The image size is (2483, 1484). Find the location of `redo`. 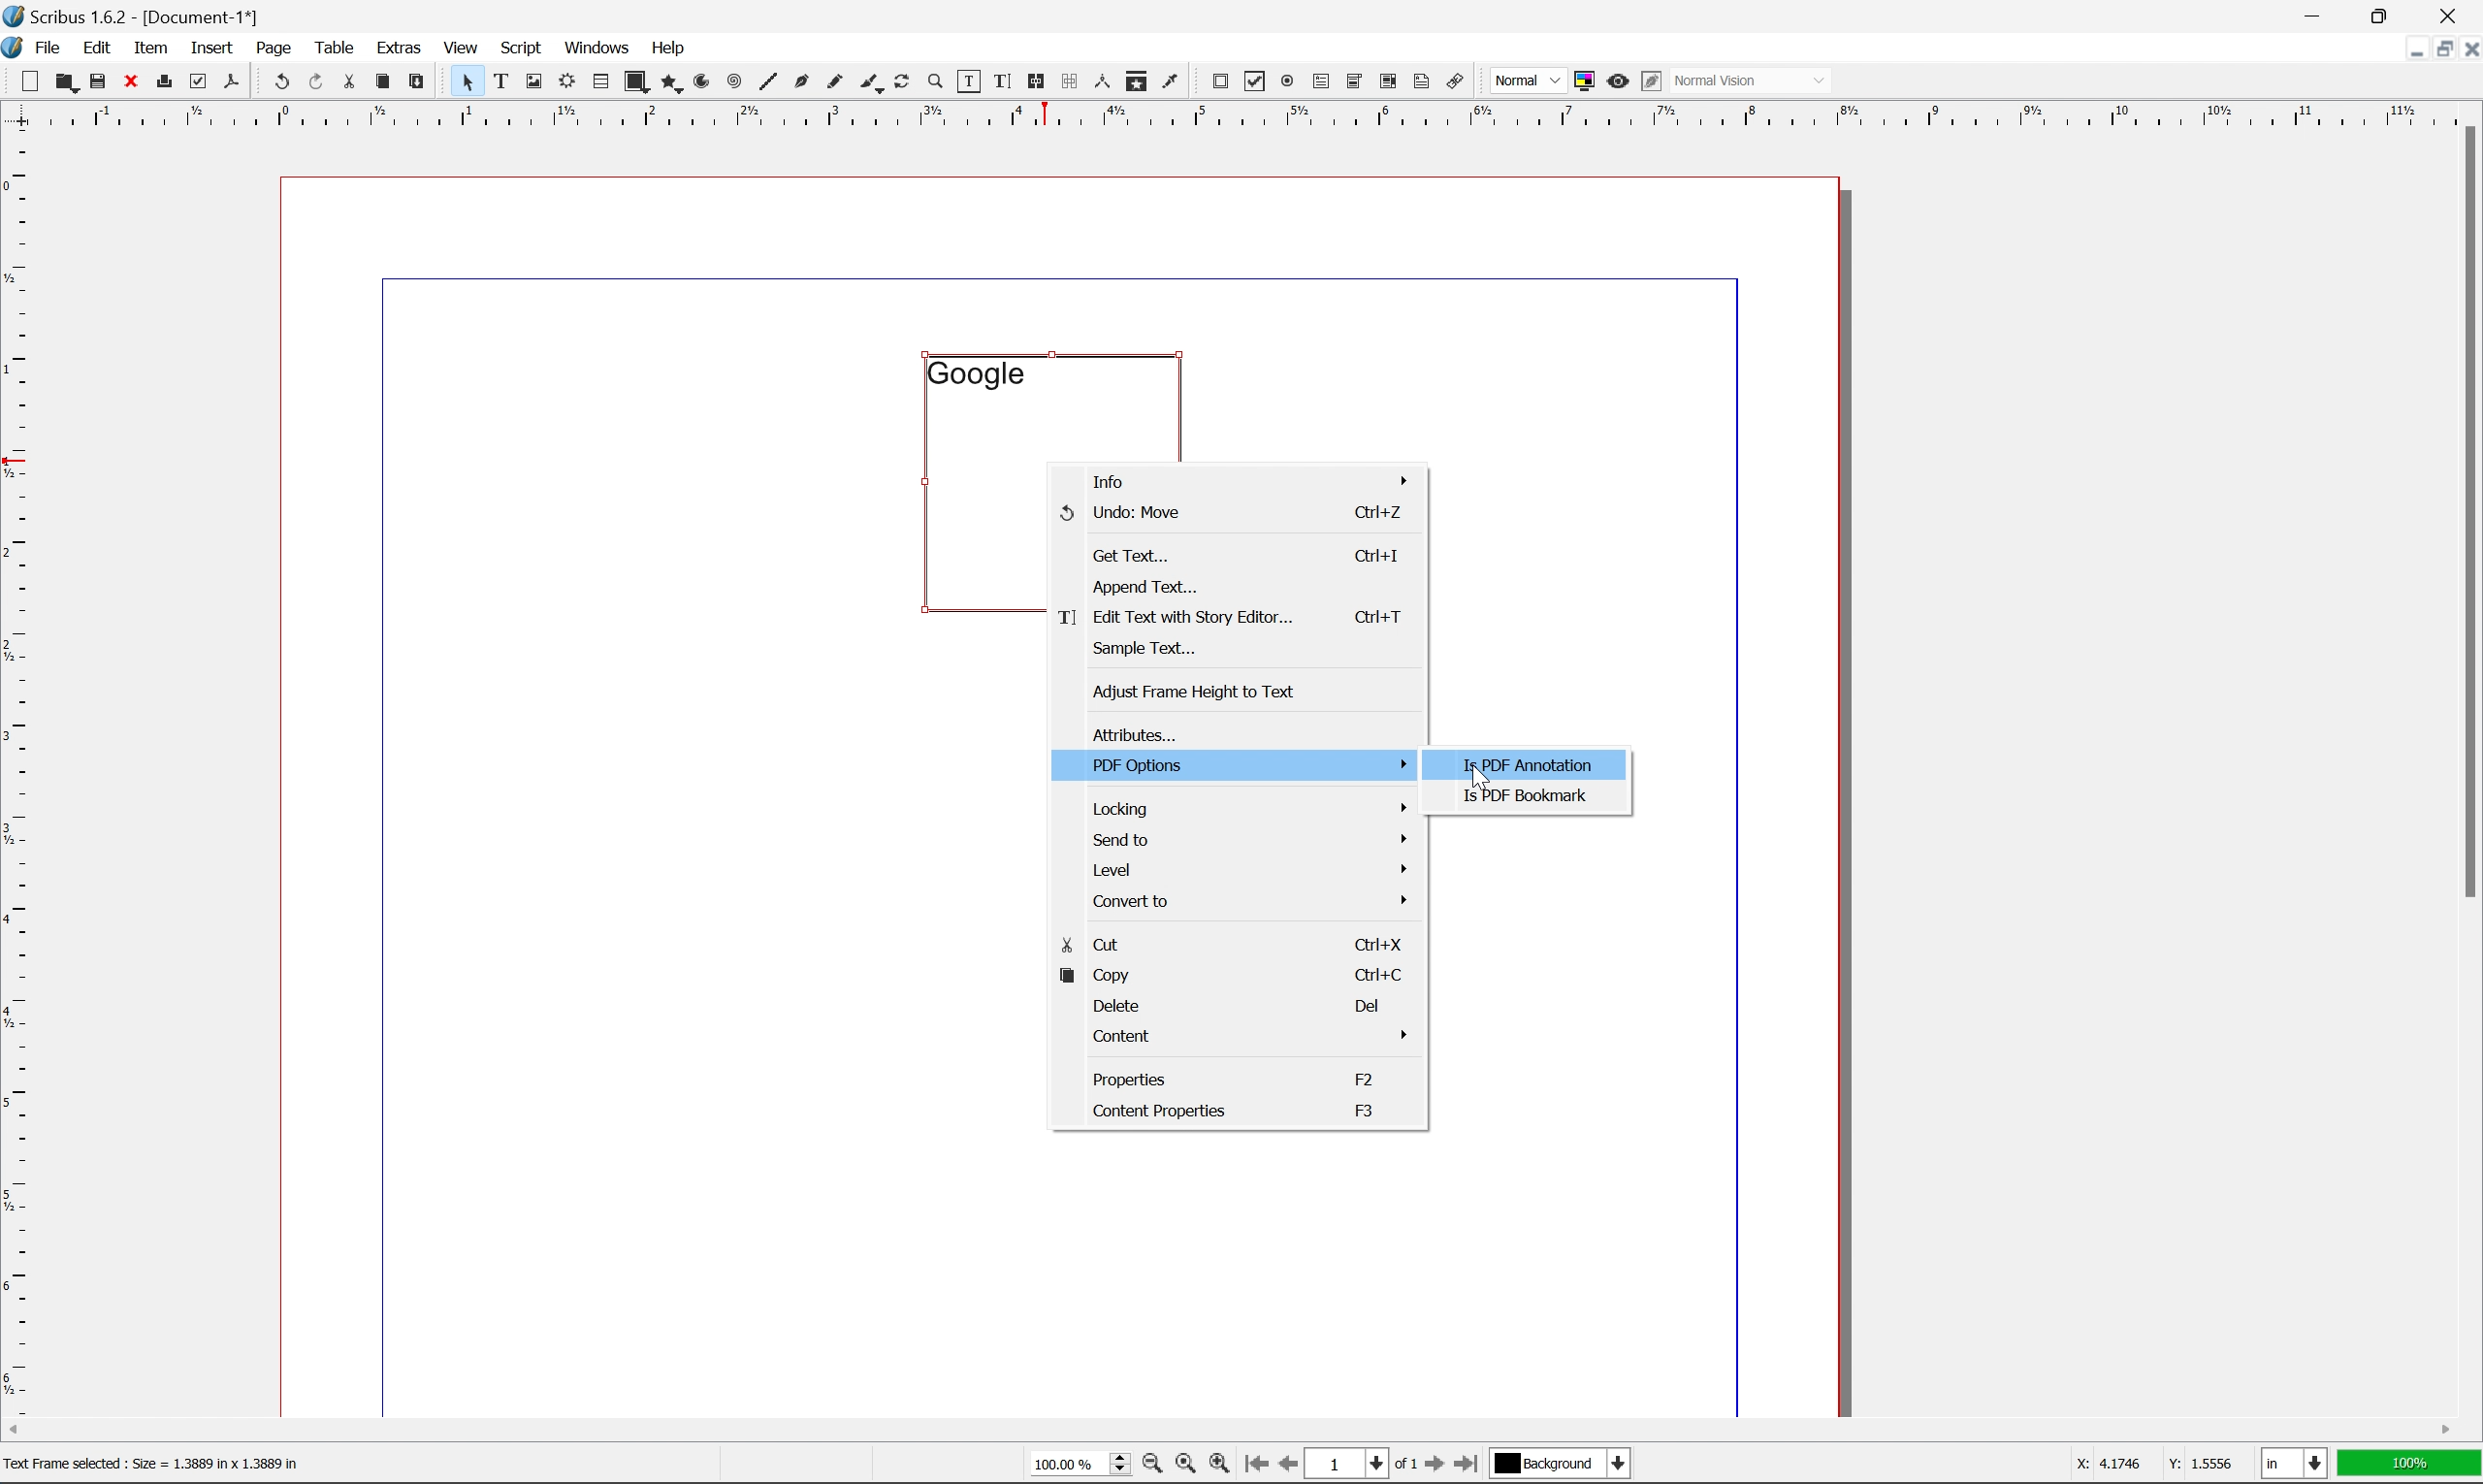

redo is located at coordinates (318, 83).